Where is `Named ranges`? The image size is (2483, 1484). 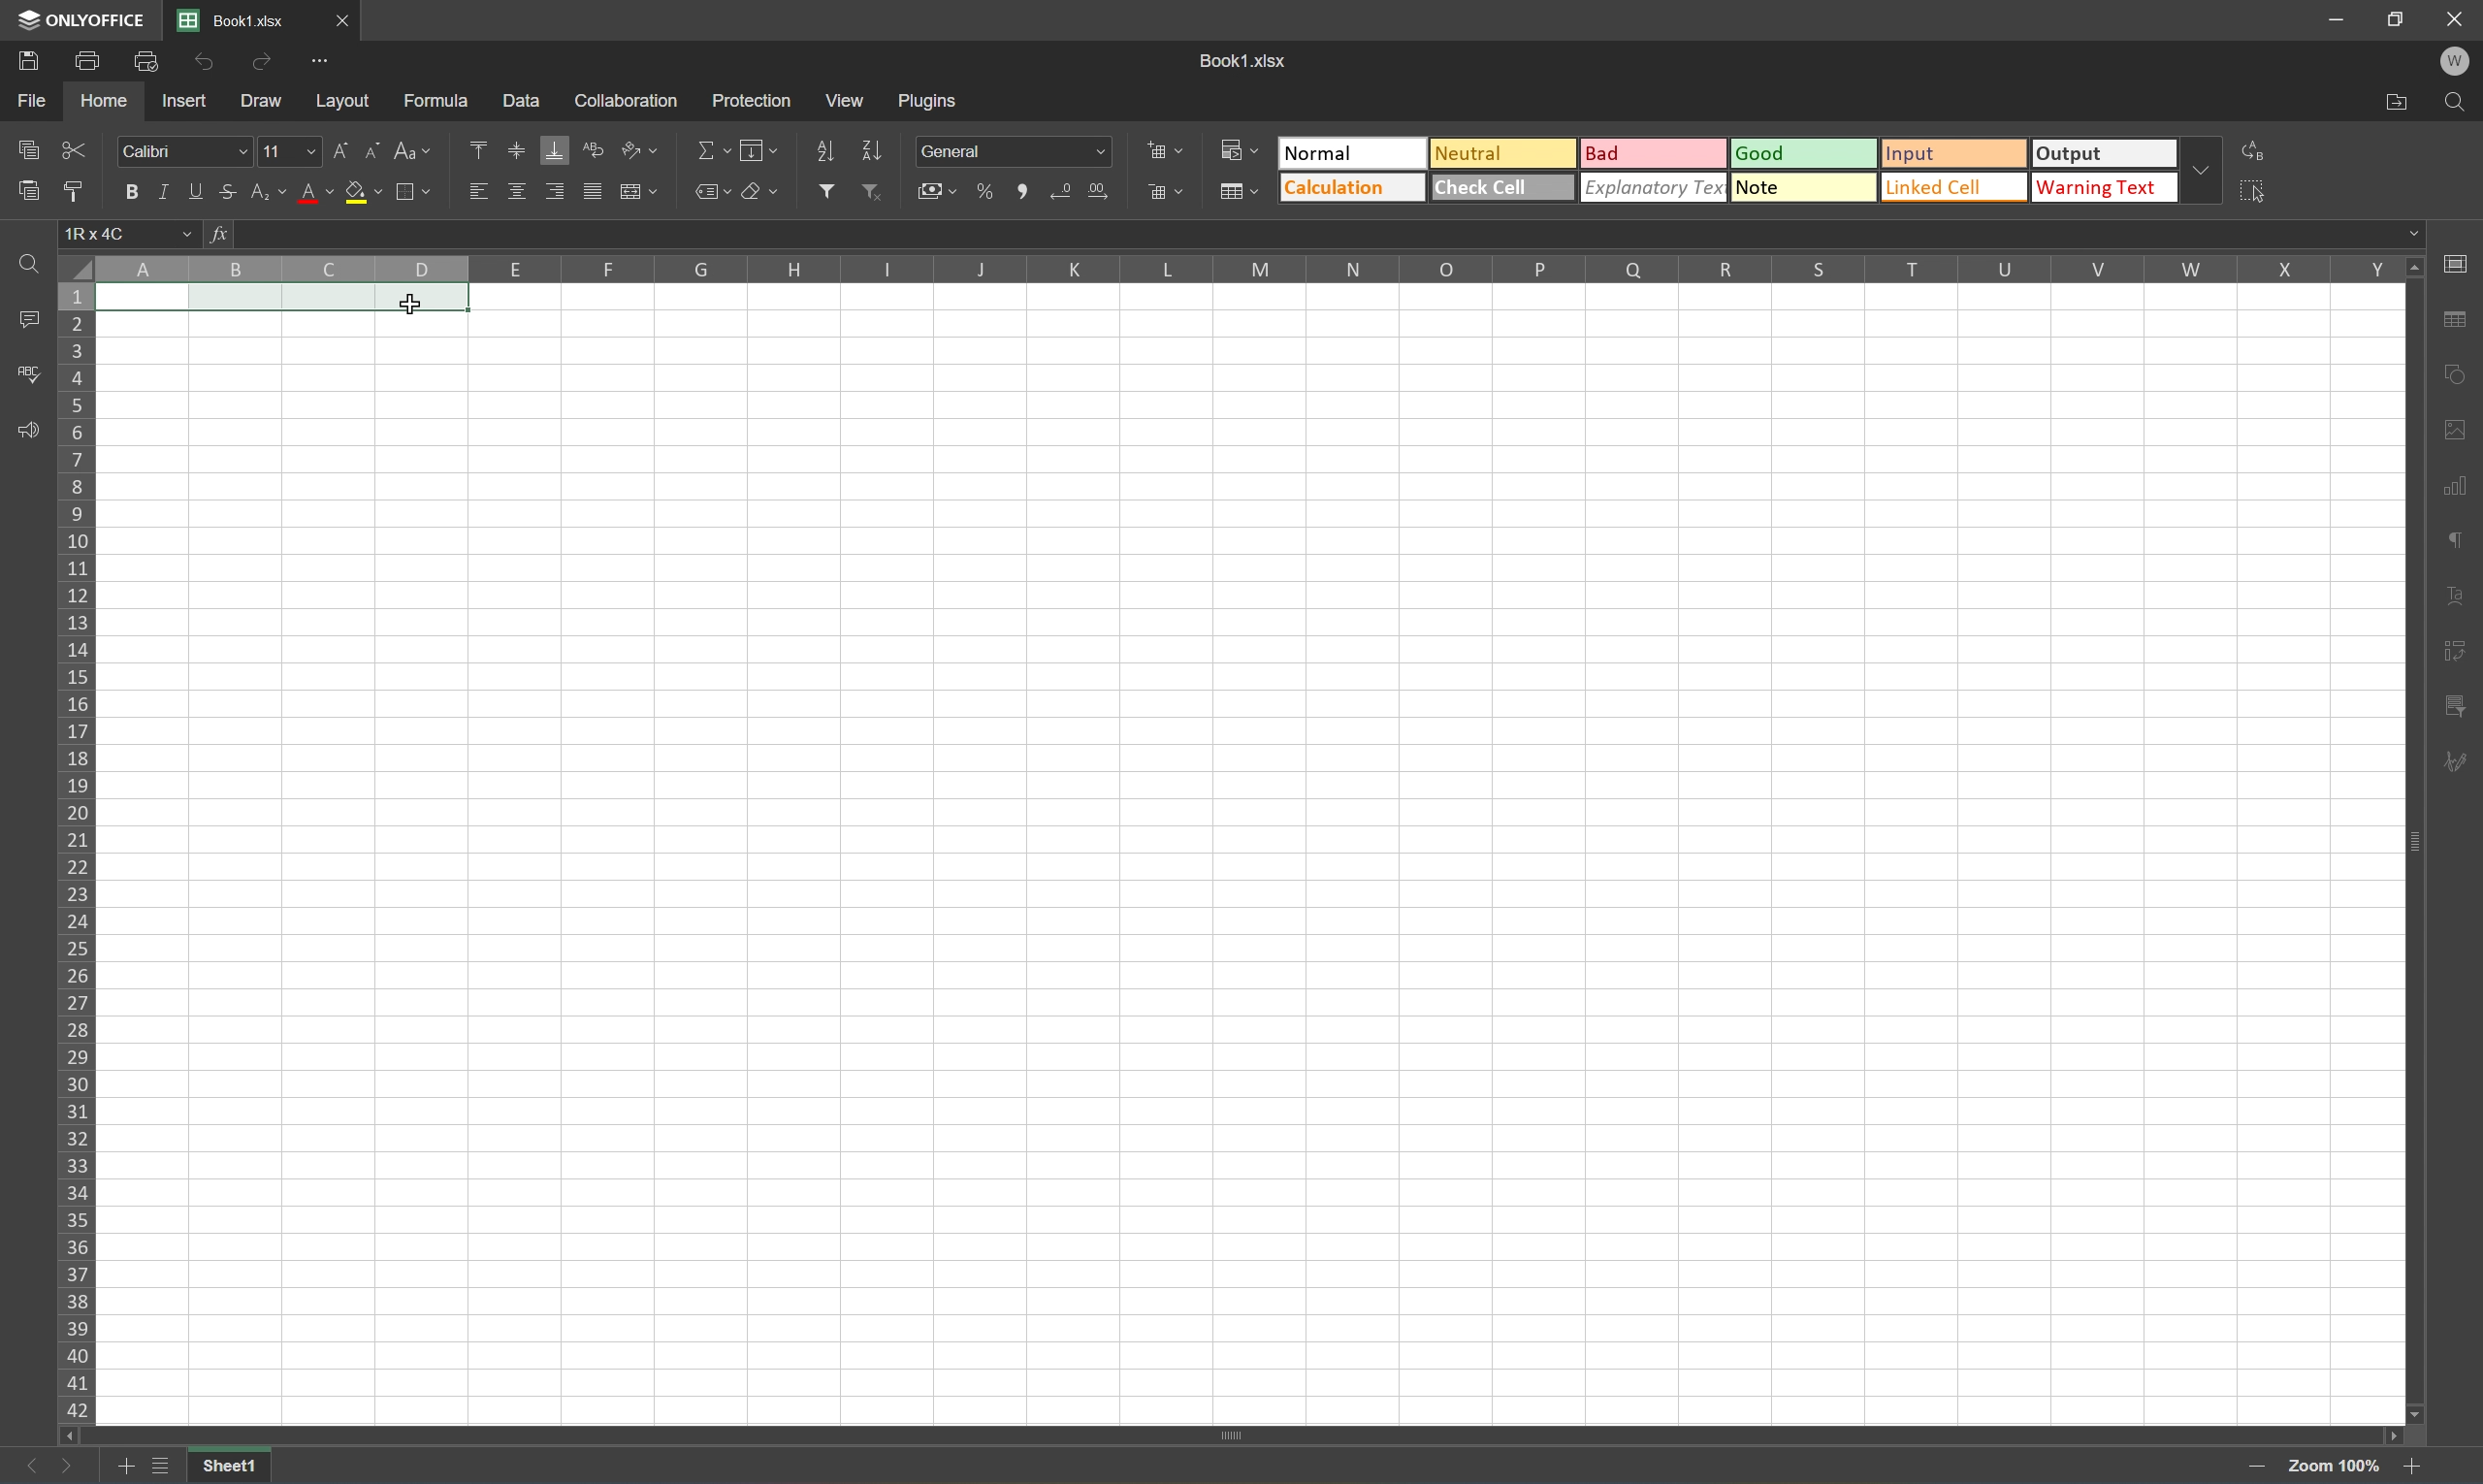
Named ranges is located at coordinates (710, 190).